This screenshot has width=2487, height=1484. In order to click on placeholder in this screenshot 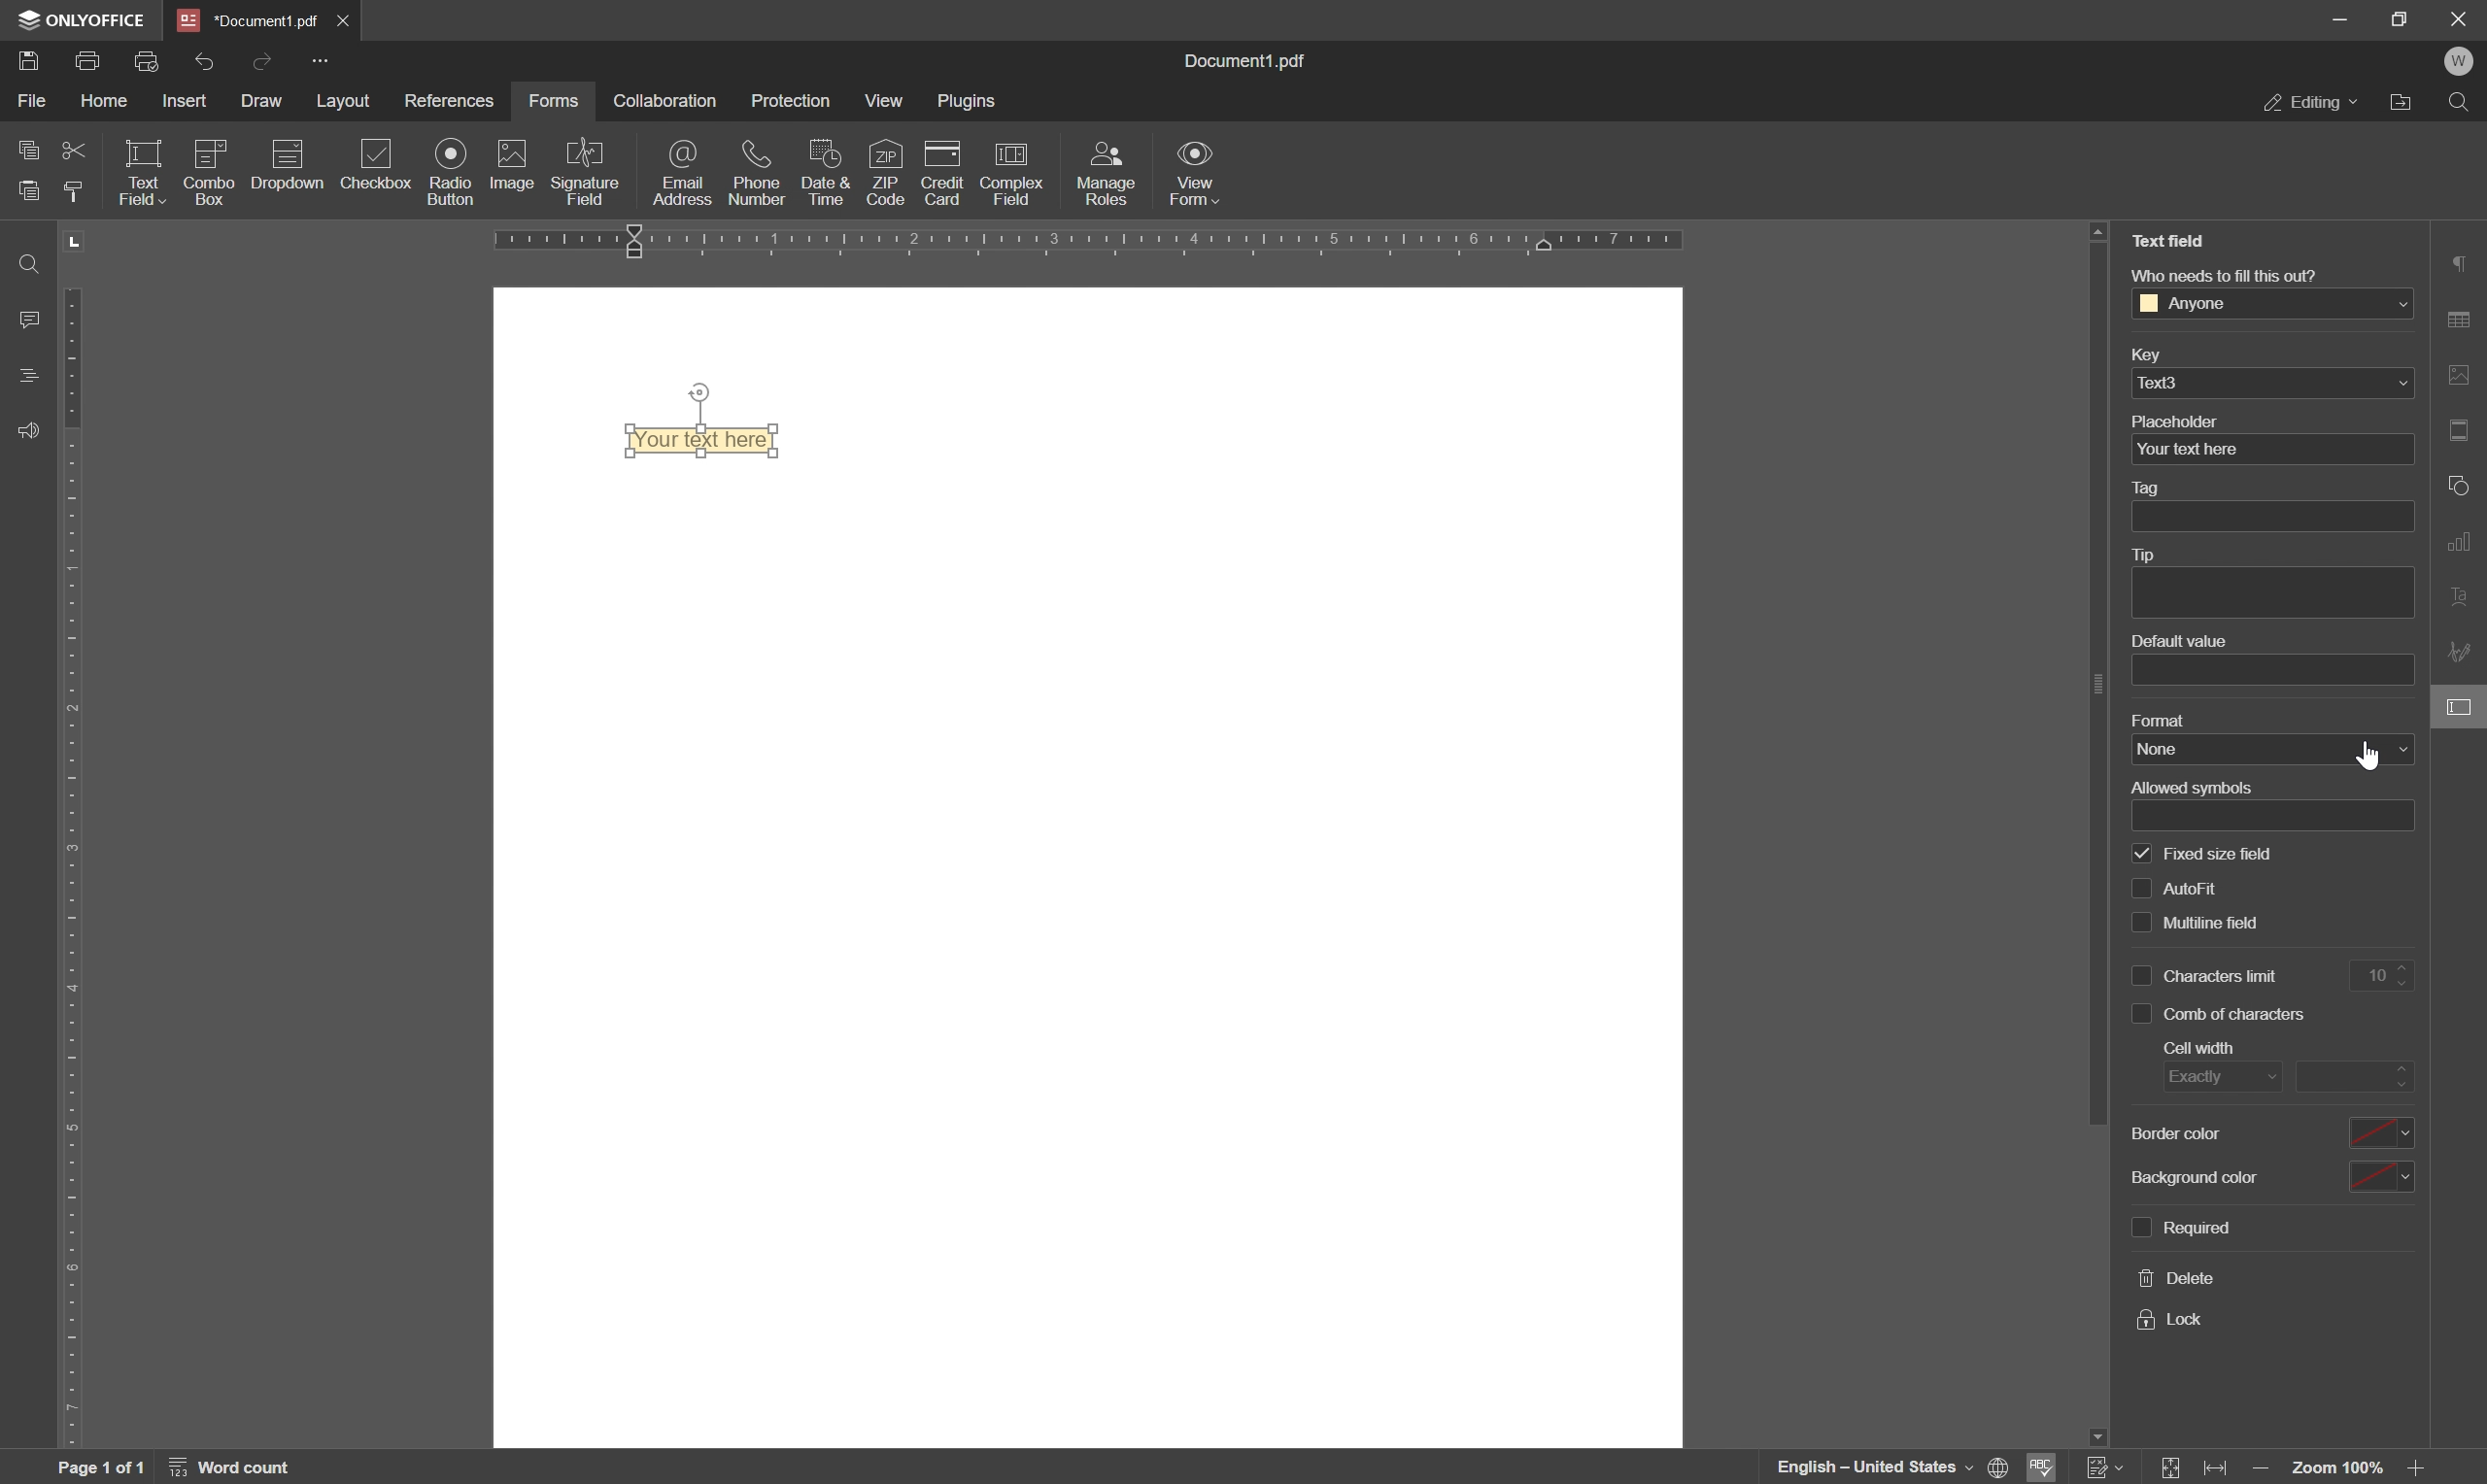, I will do `click(2178, 420)`.